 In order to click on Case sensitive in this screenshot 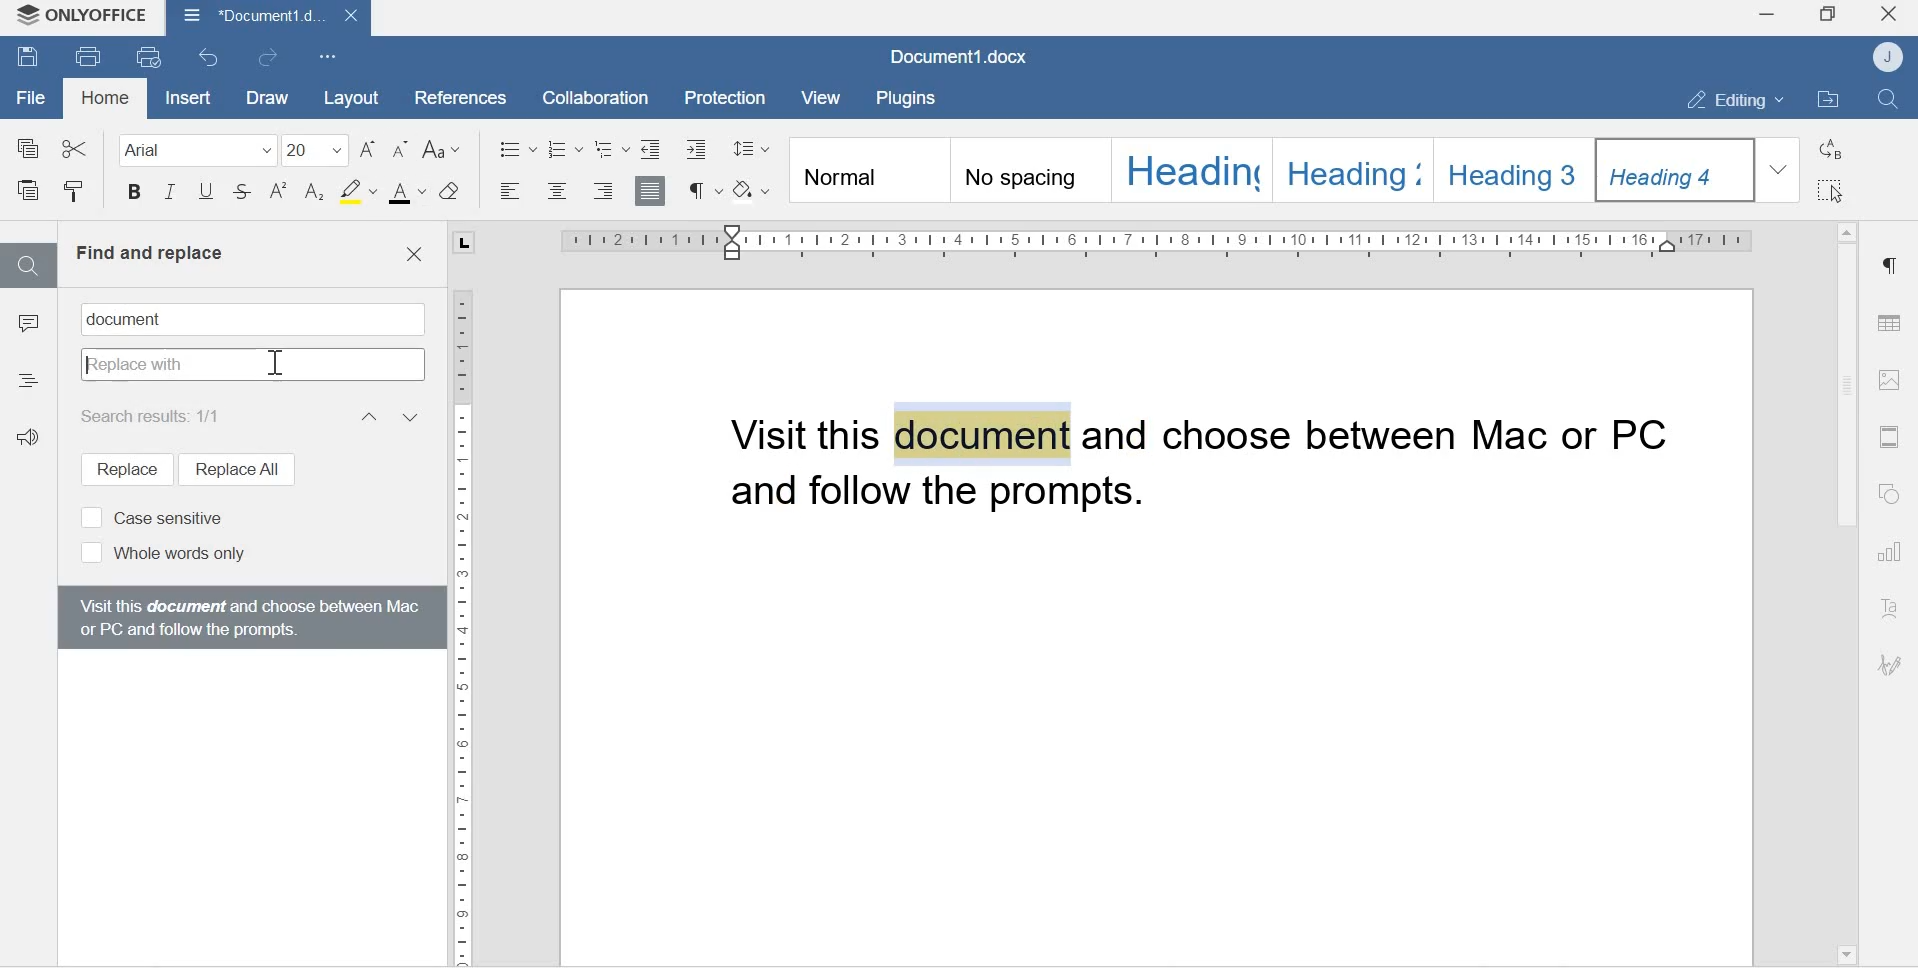, I will do `click(151, 516)`.